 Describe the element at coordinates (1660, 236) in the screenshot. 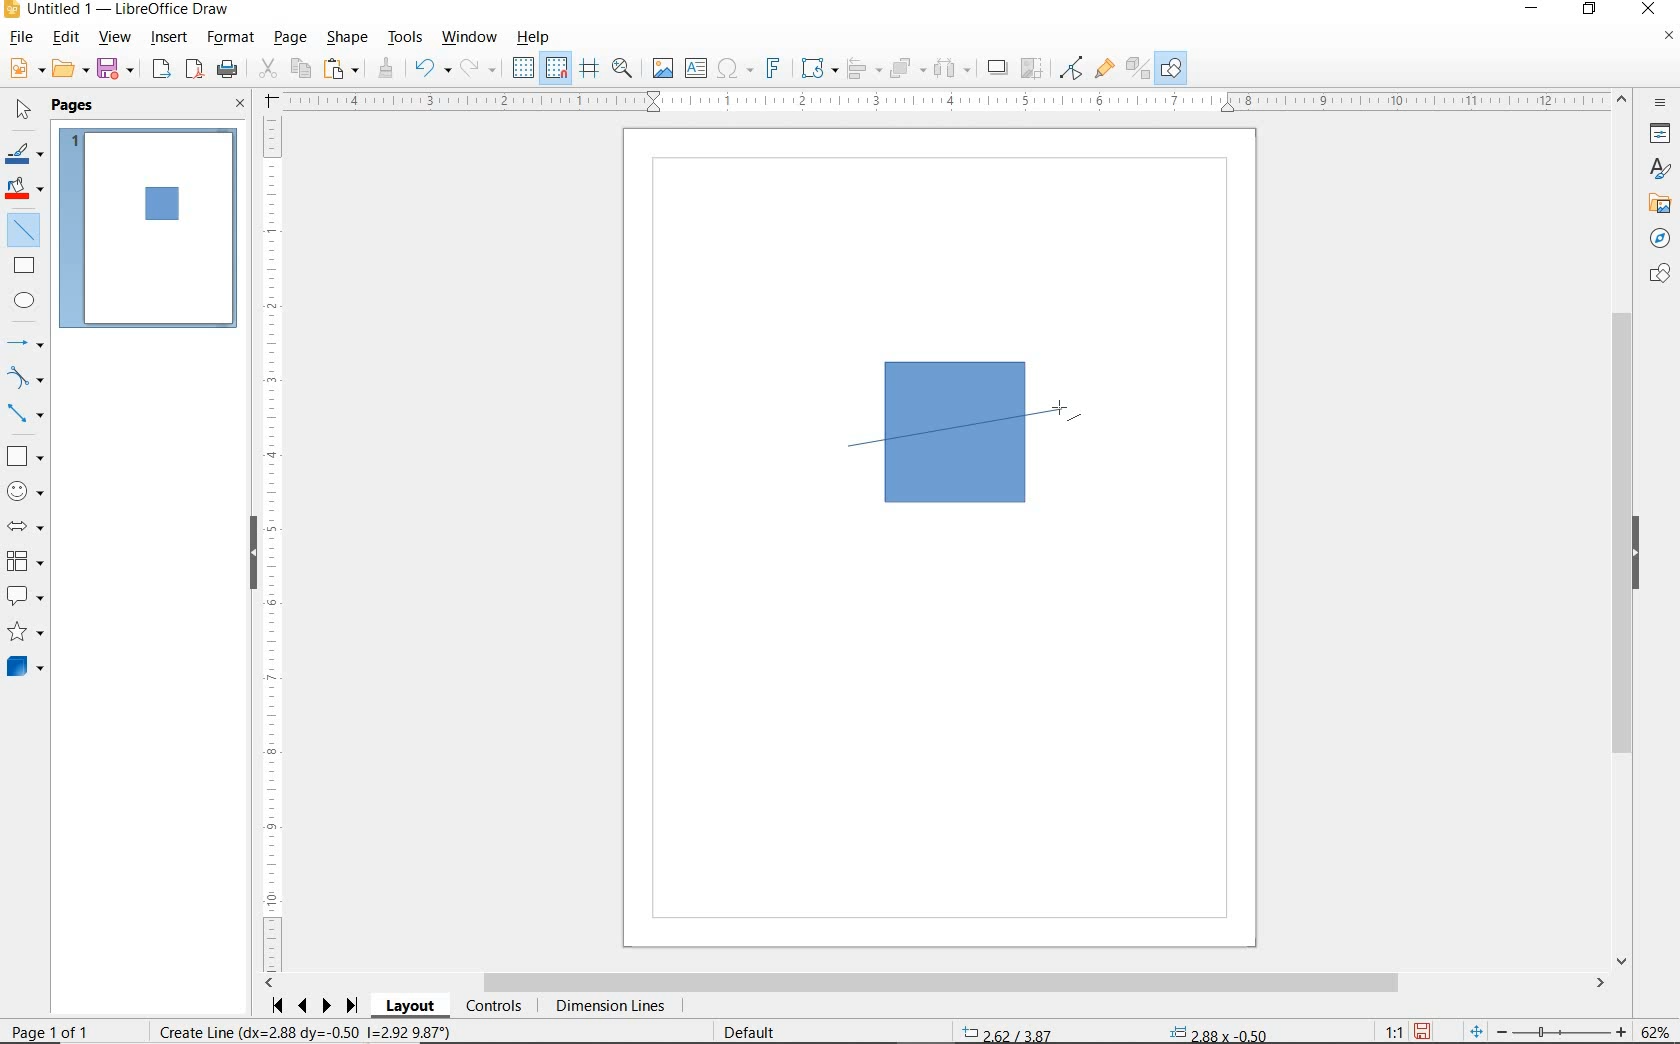

I see `NAVIGATOR` at that location.